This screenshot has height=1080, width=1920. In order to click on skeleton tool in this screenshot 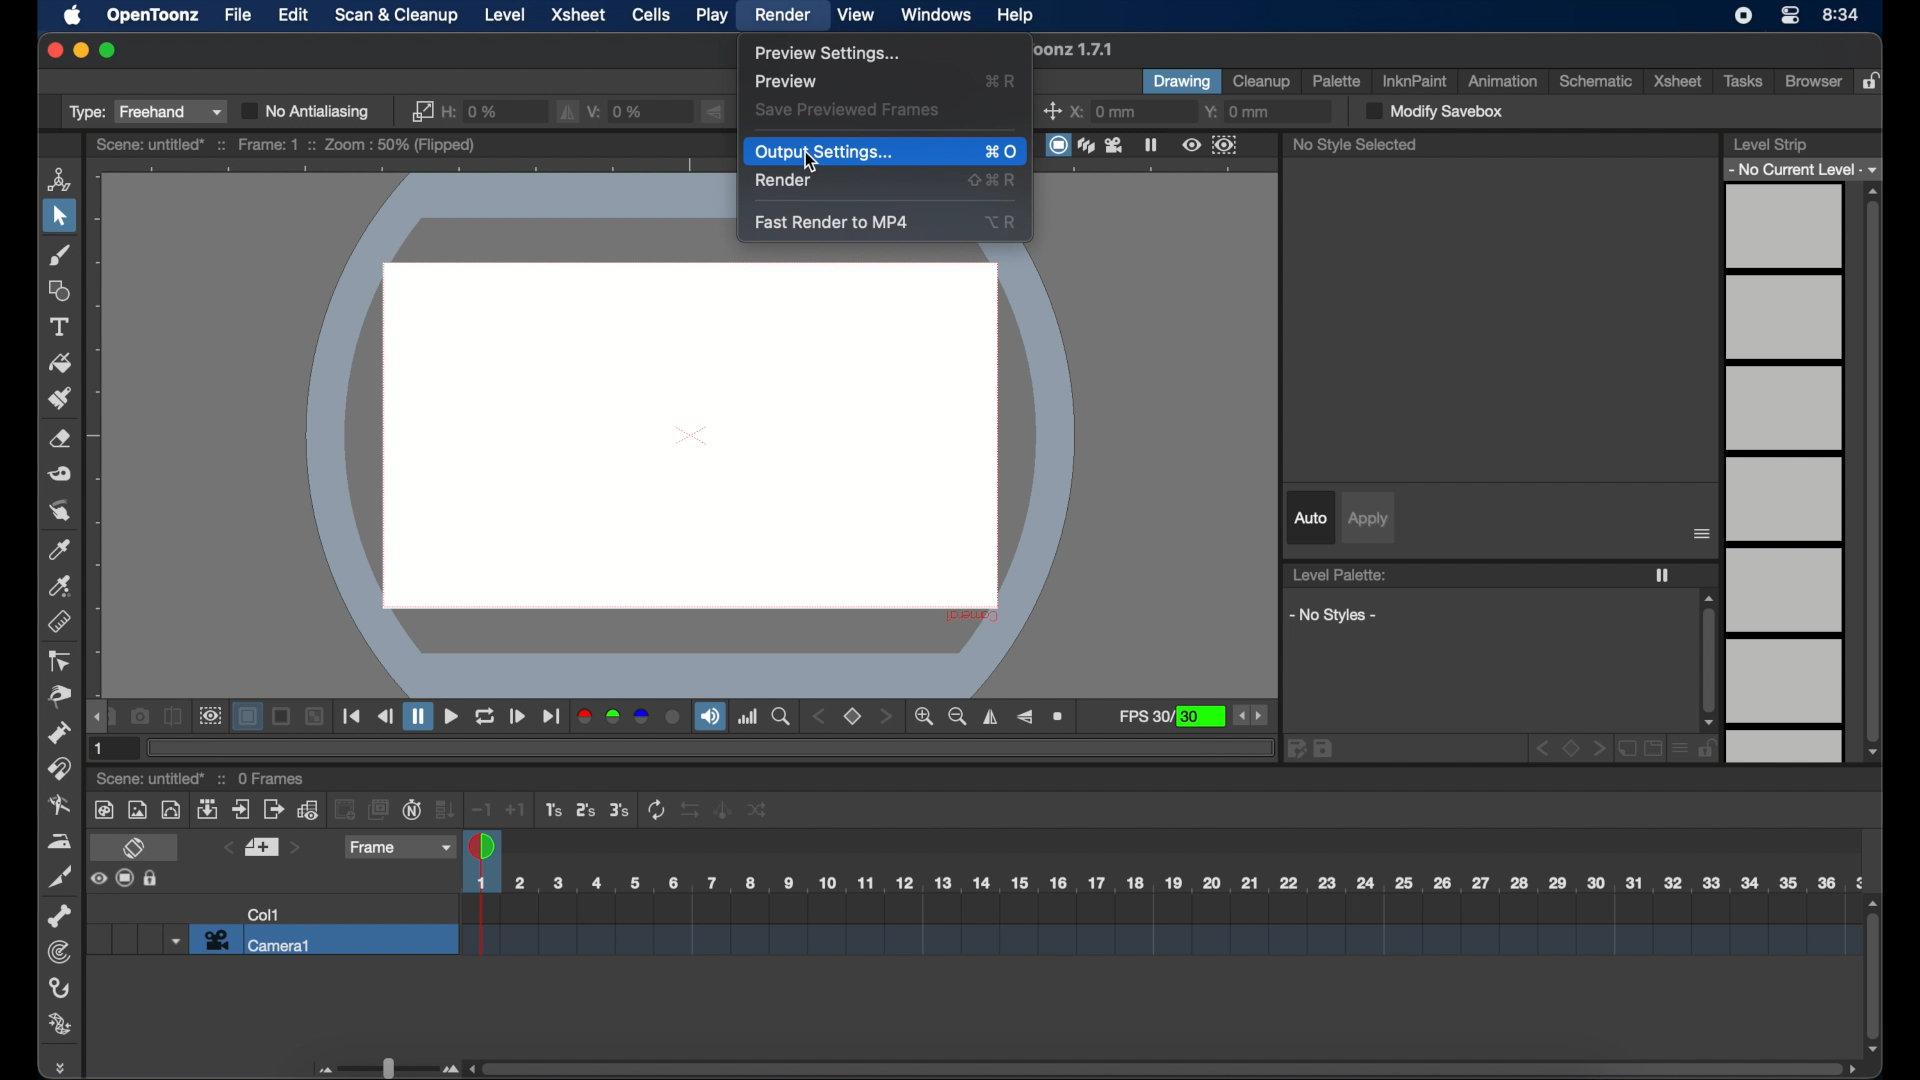, I will do `click(59, 916)`.